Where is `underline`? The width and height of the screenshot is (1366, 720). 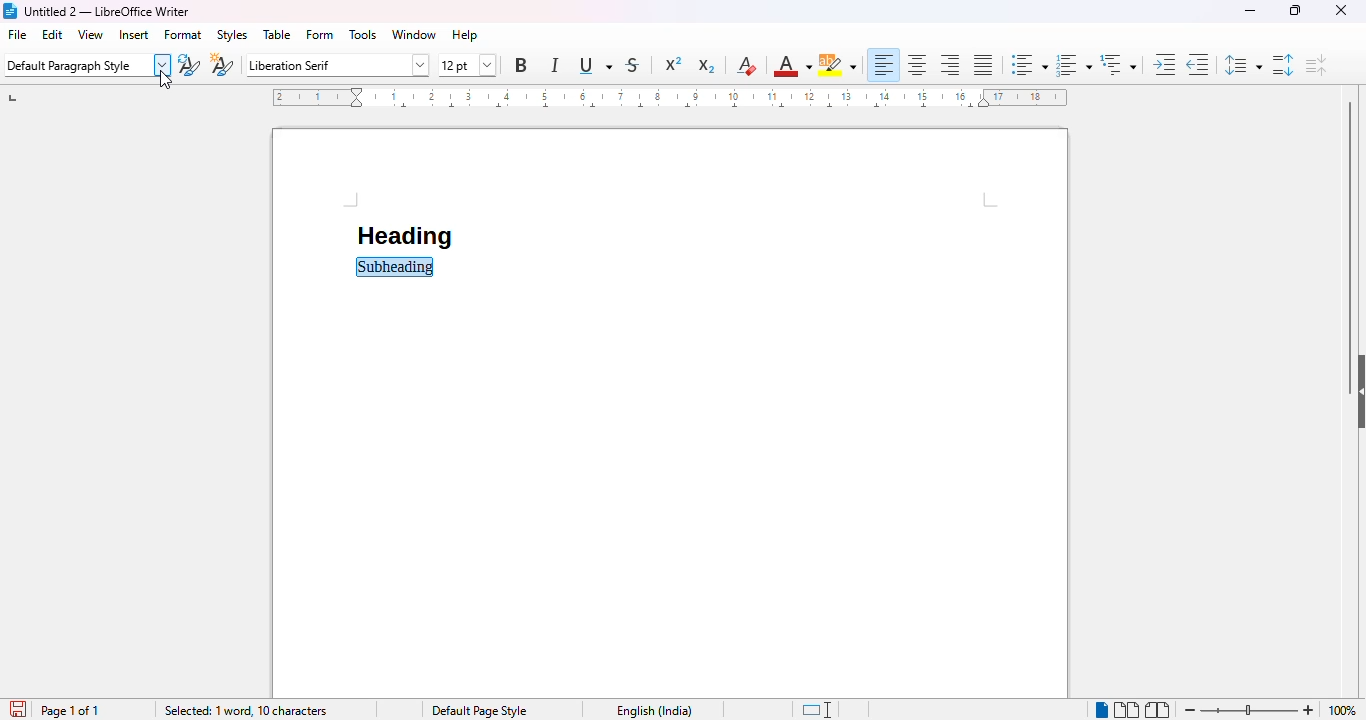
underline is located at coordinates (593, 66).